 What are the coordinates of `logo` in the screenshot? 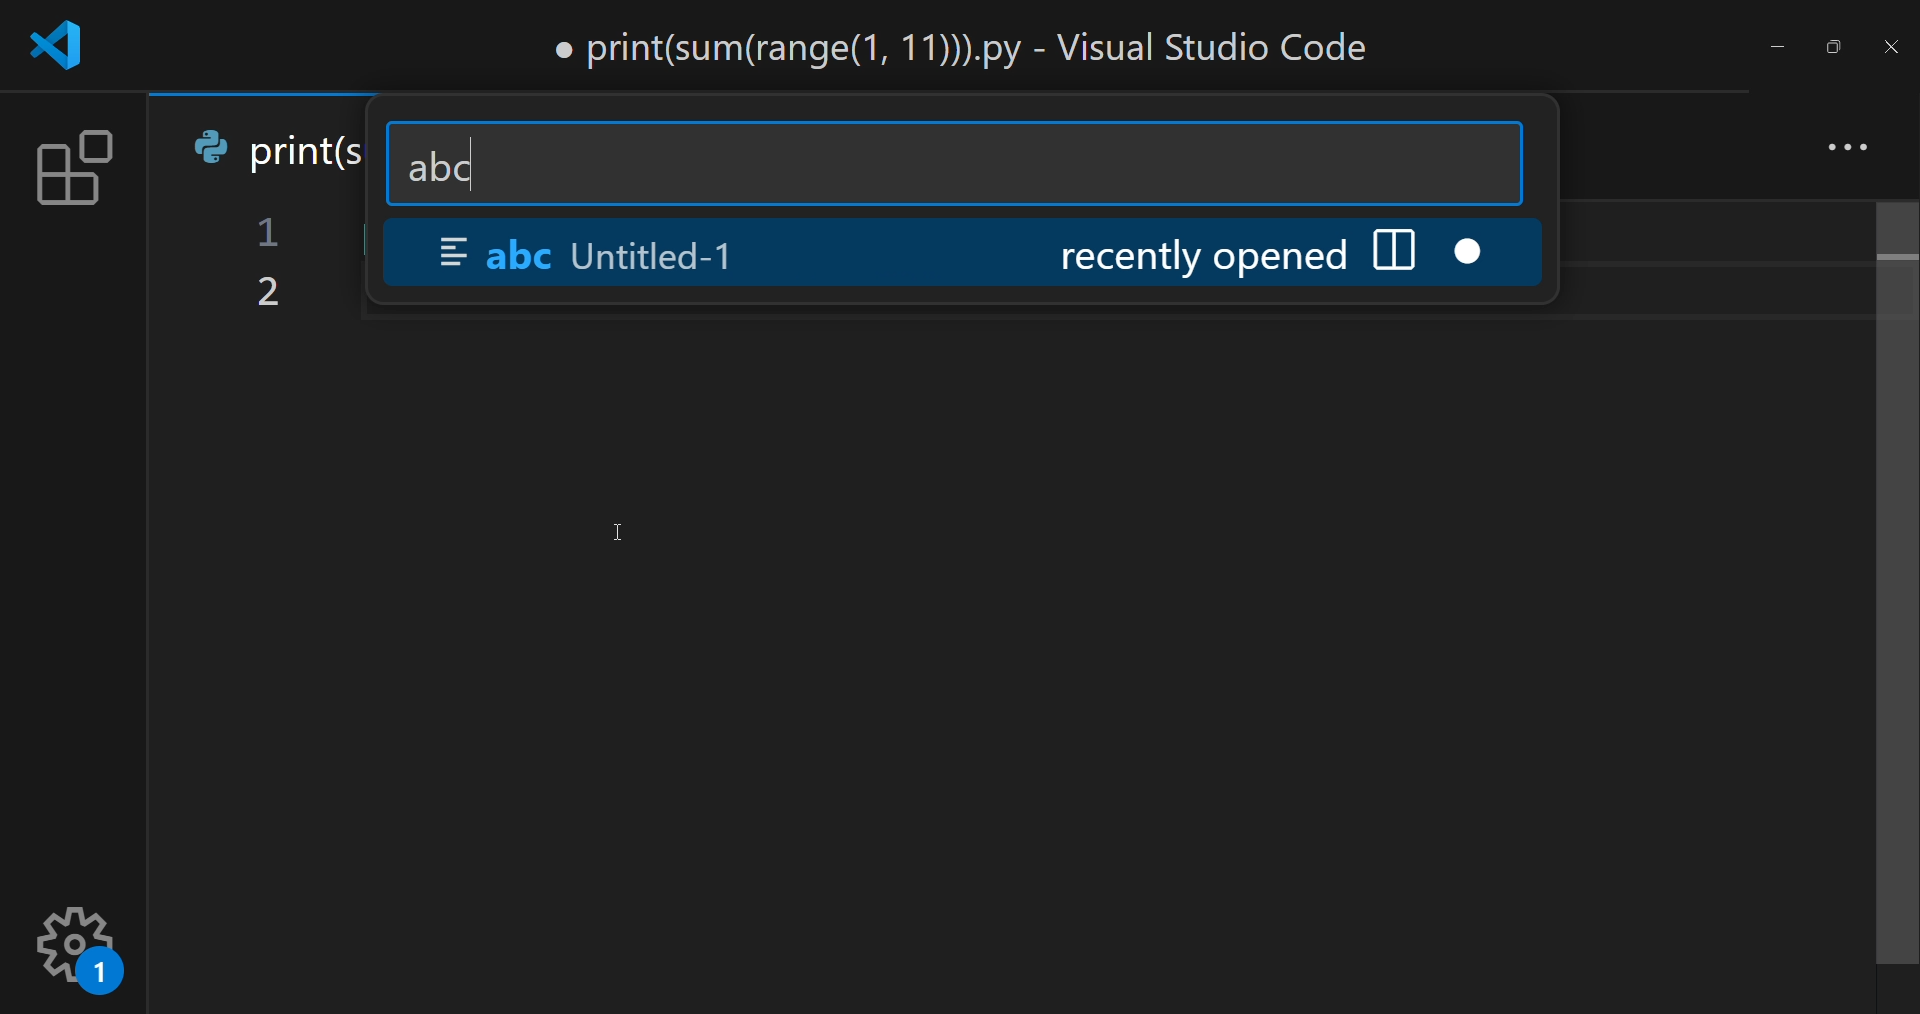 It's located at (60, 46).